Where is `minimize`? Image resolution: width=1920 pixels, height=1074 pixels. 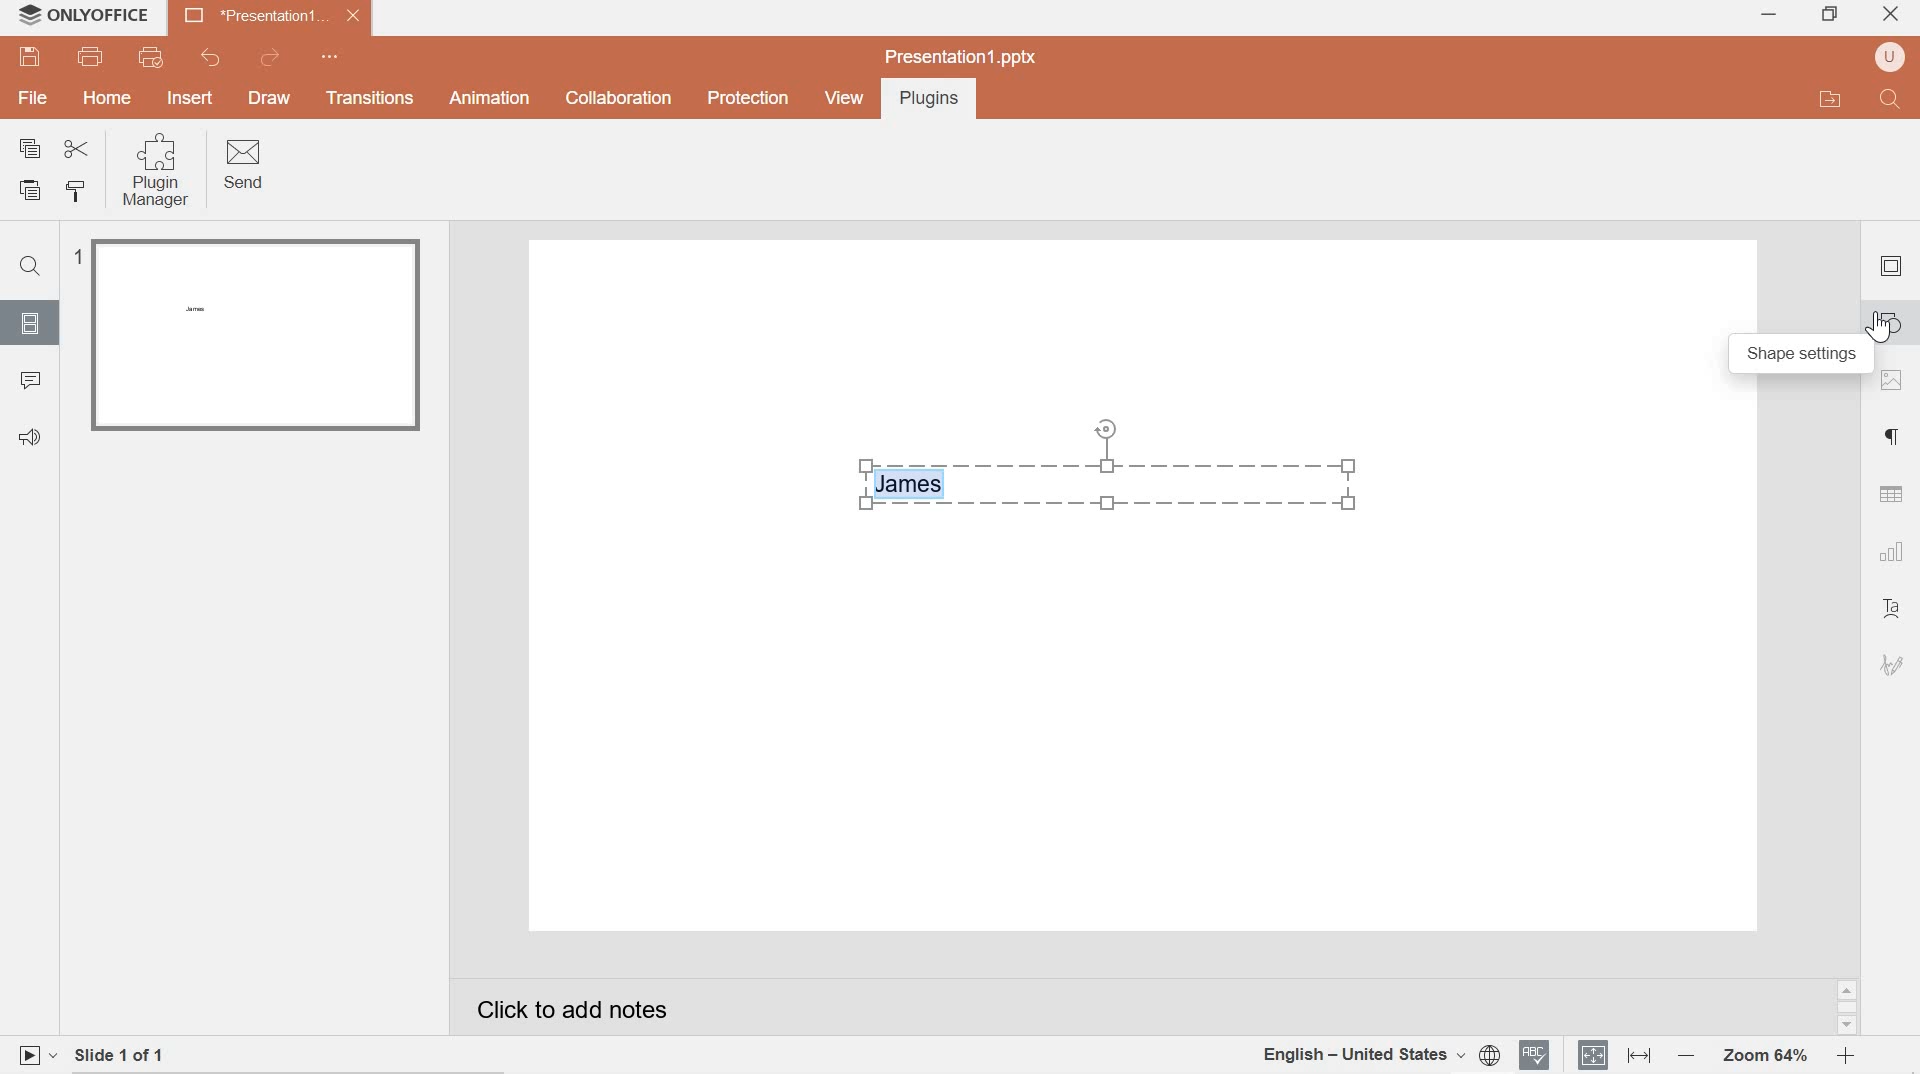 minimize is located at coordinates (1769, 16).